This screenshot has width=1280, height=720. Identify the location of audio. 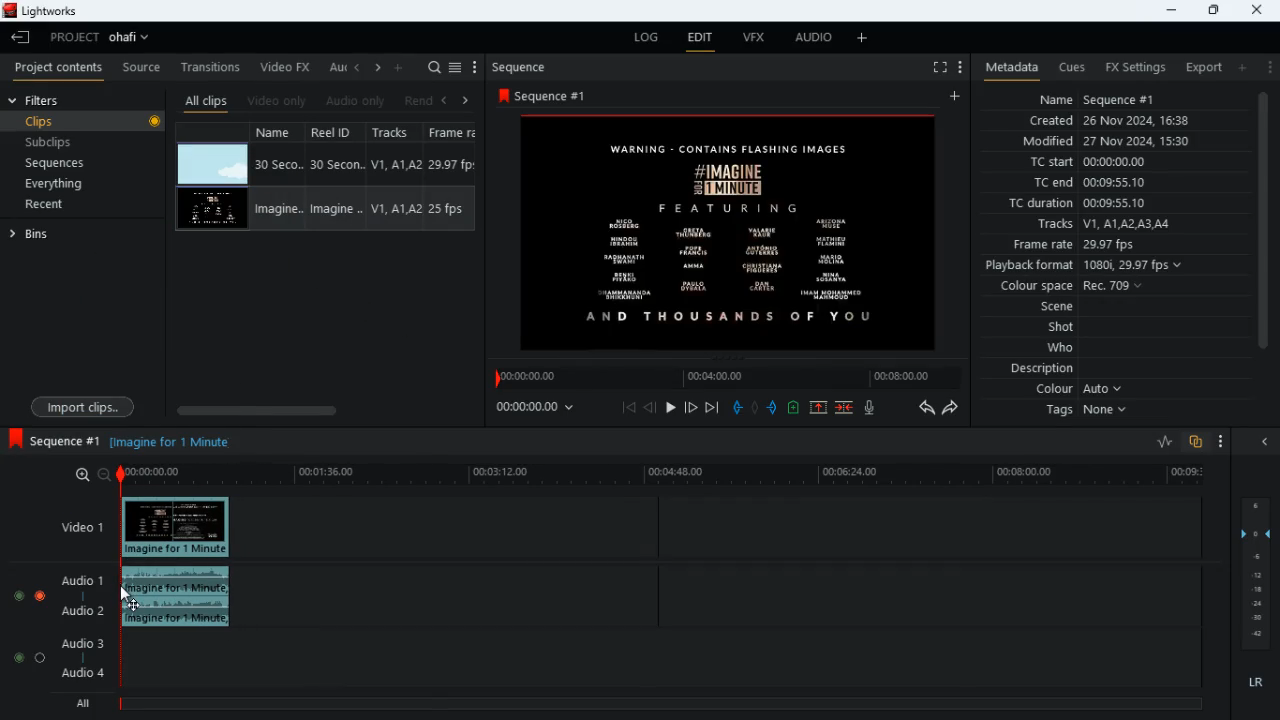
(182, 598).